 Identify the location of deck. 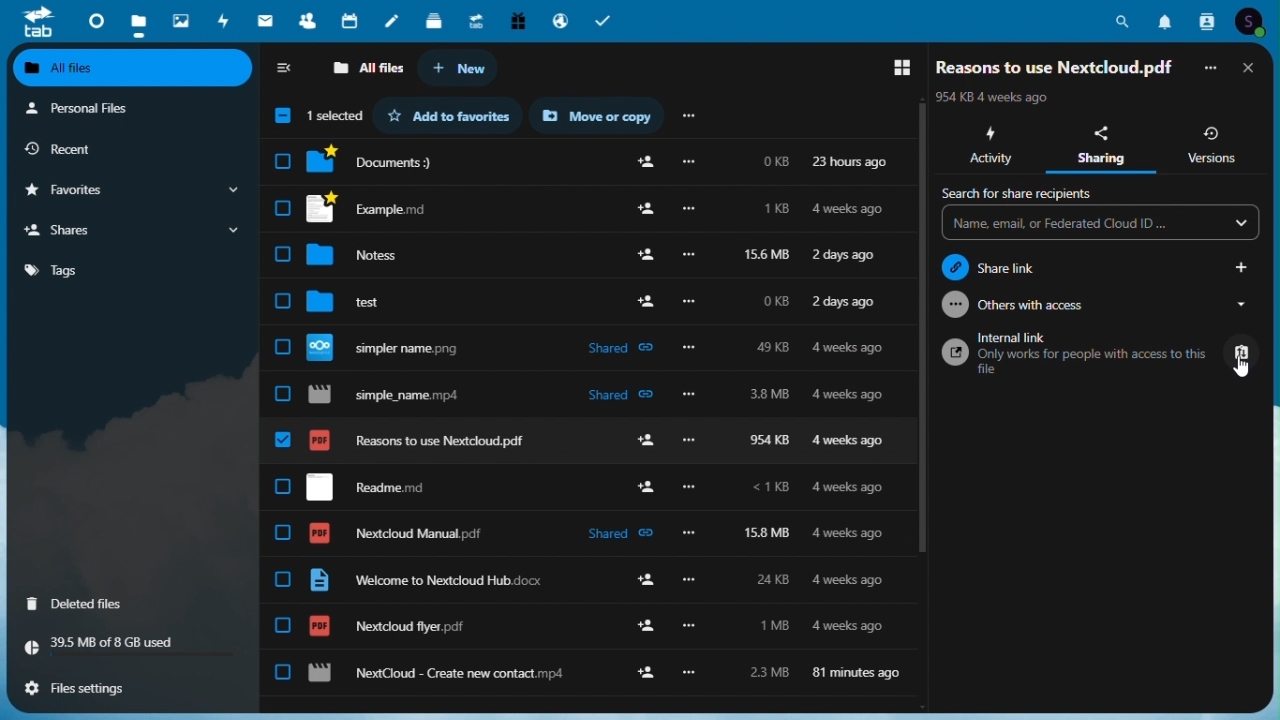
(434, 22).